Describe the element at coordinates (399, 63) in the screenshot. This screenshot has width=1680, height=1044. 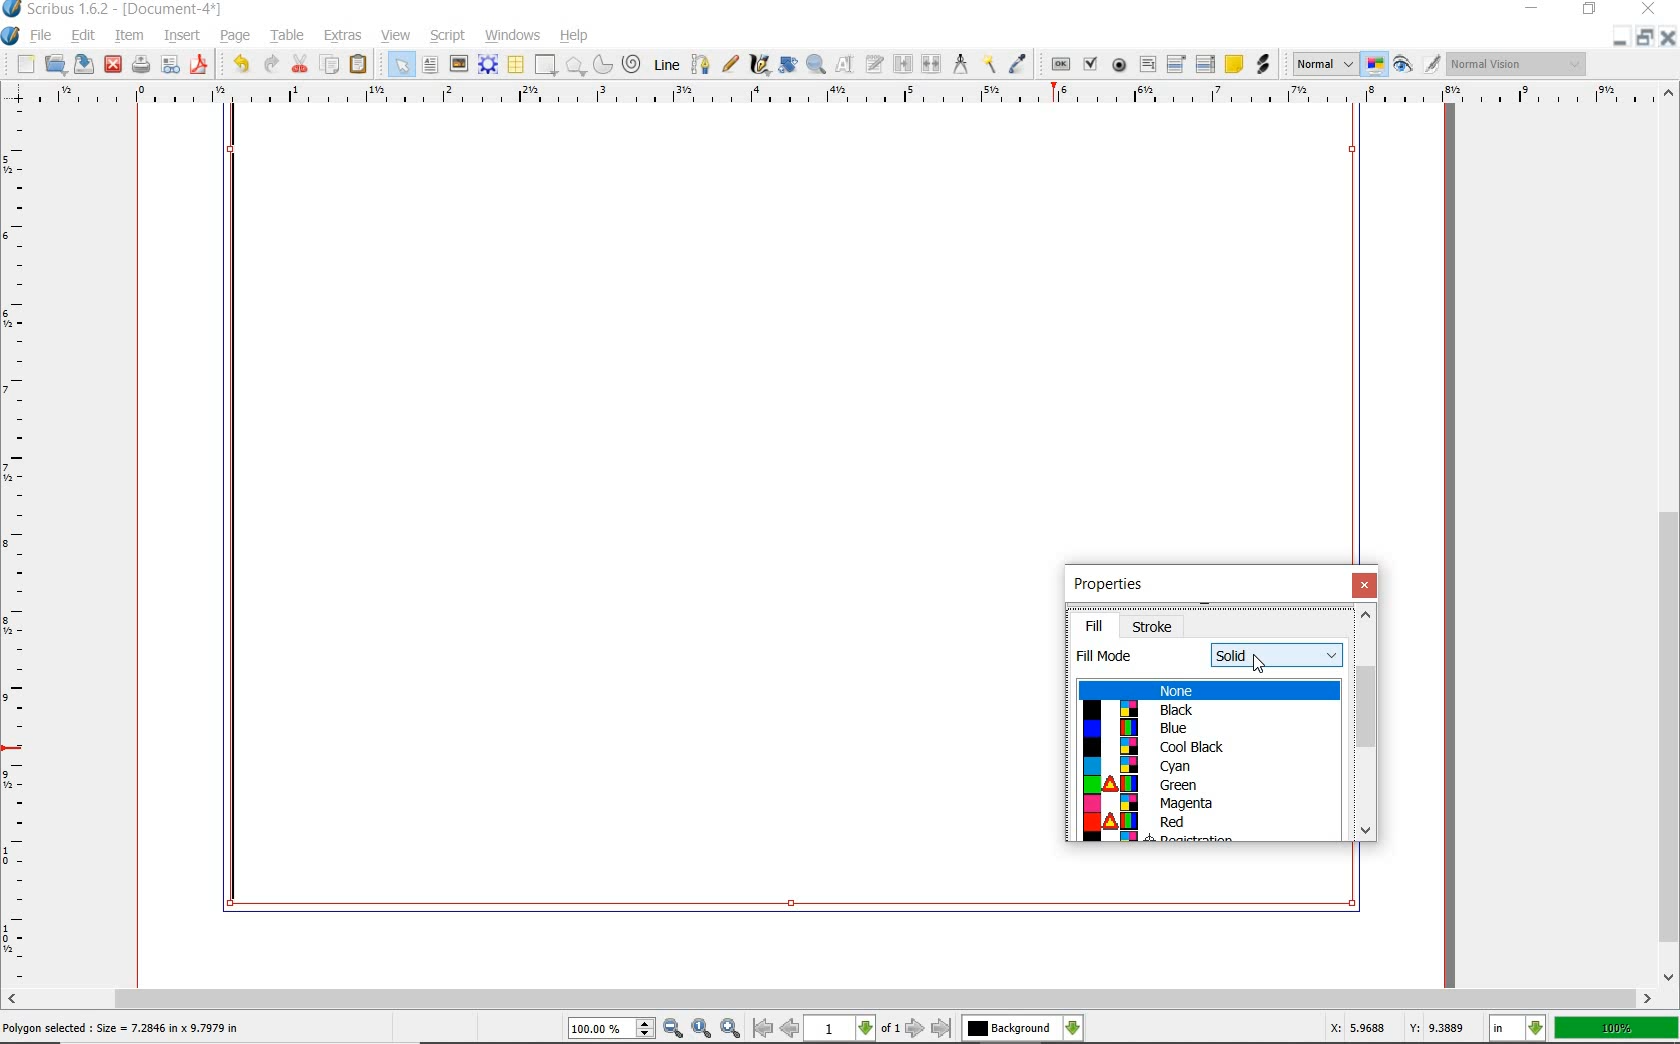
I see `select` at that location.